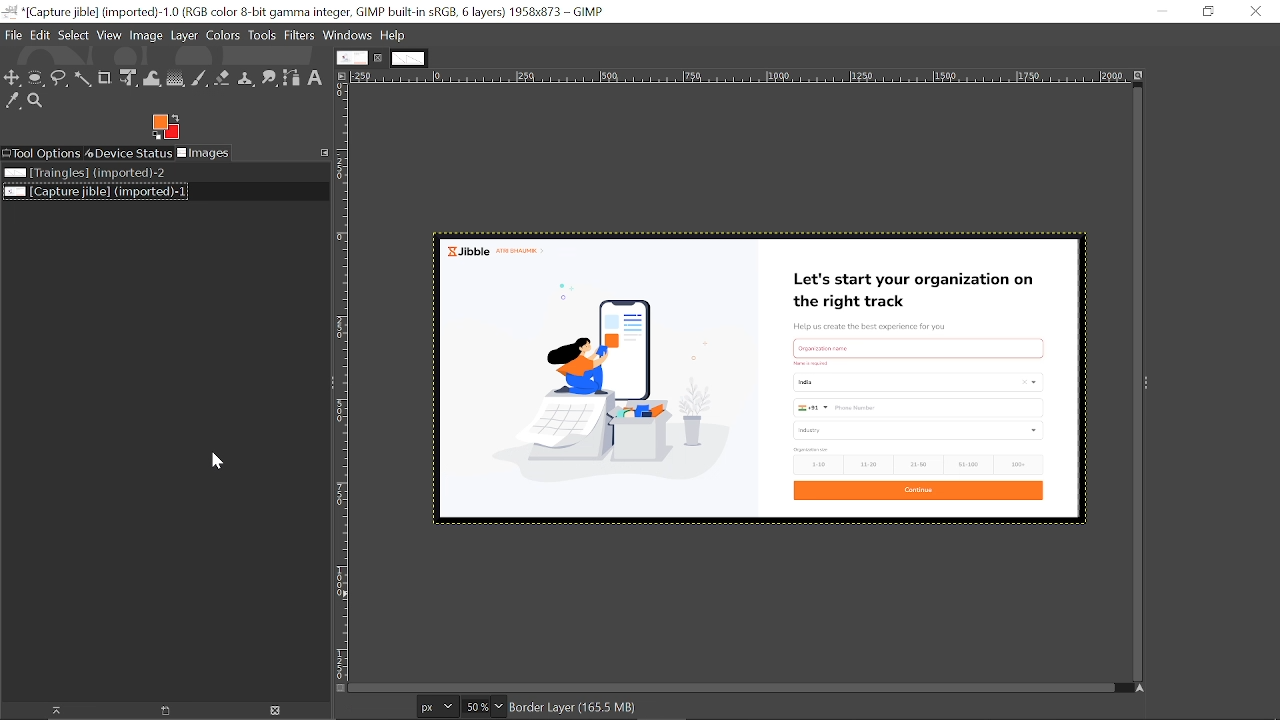  Describe the element at coordinates (813, 448) in the screenshot. I see `text` at that location.